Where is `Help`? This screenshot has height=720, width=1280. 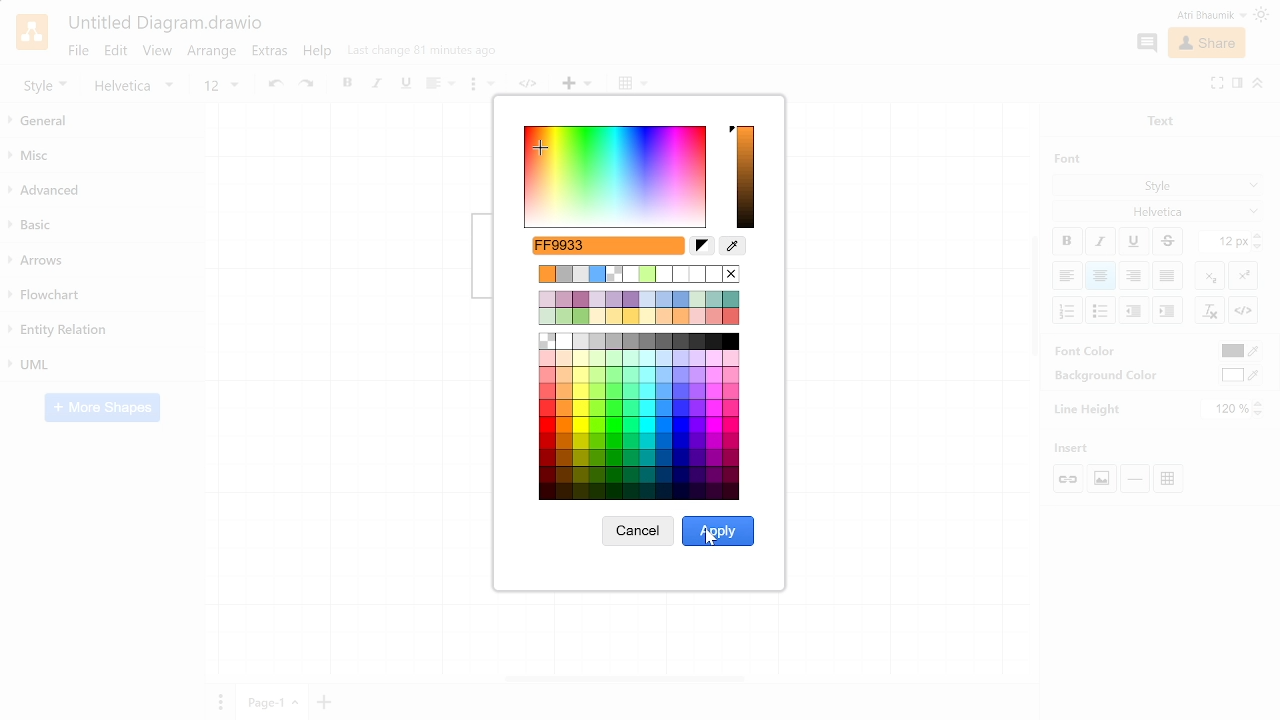
Help is located at coordinates (319, 54).